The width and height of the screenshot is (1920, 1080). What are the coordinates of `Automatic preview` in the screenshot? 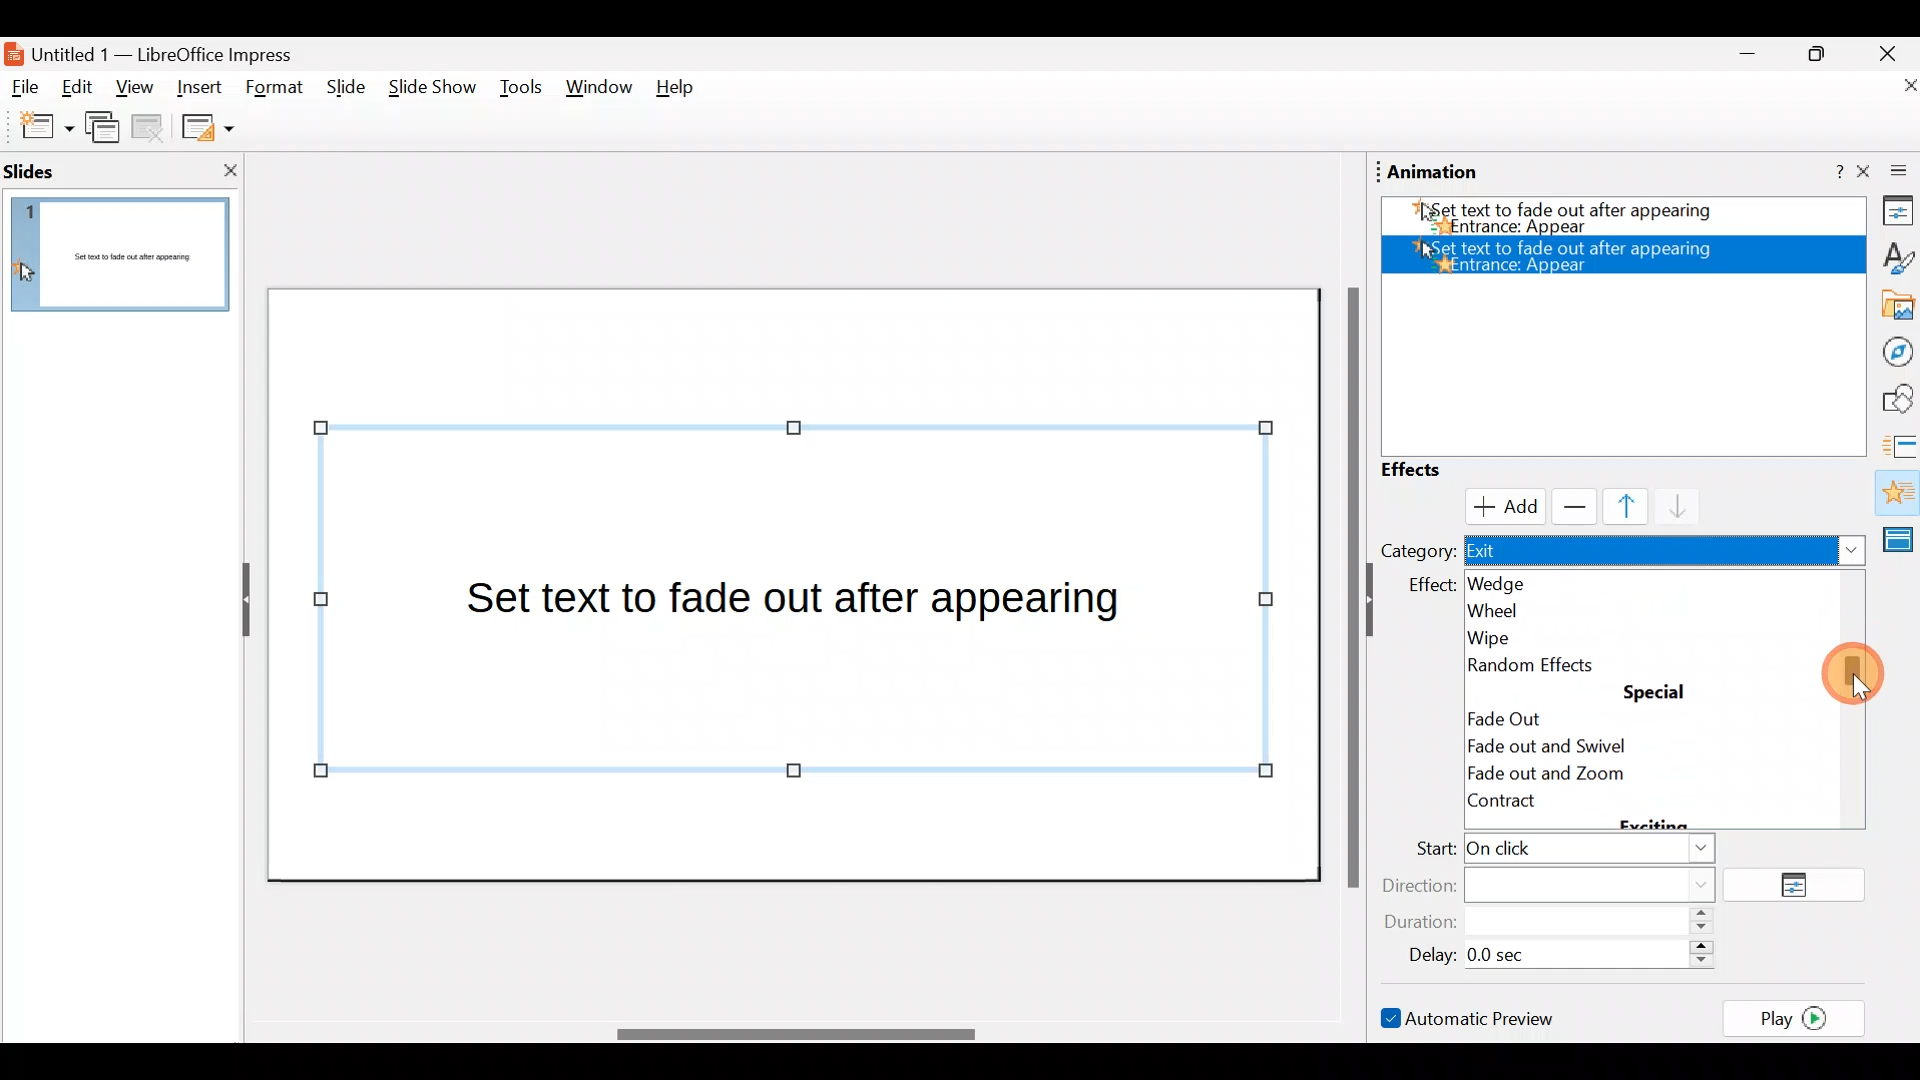 It's located at (1471, 1017).